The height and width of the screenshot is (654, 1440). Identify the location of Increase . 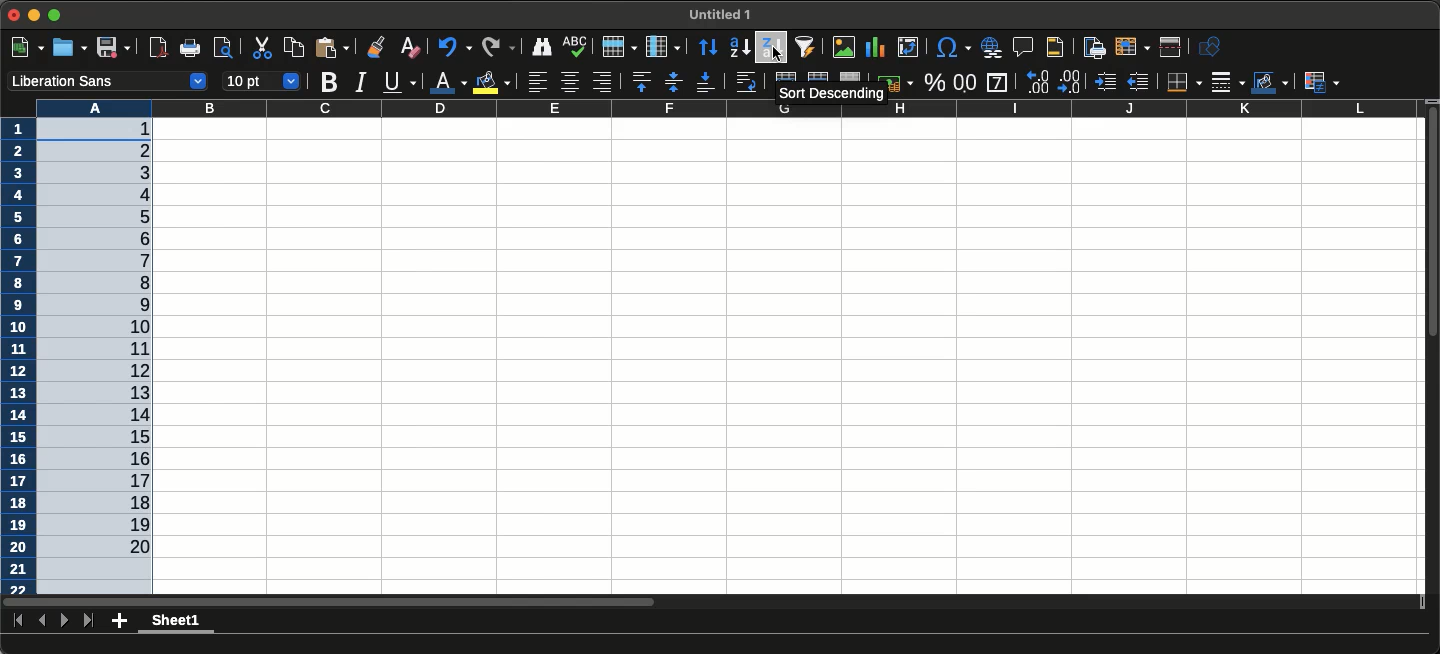
(1106, 83).